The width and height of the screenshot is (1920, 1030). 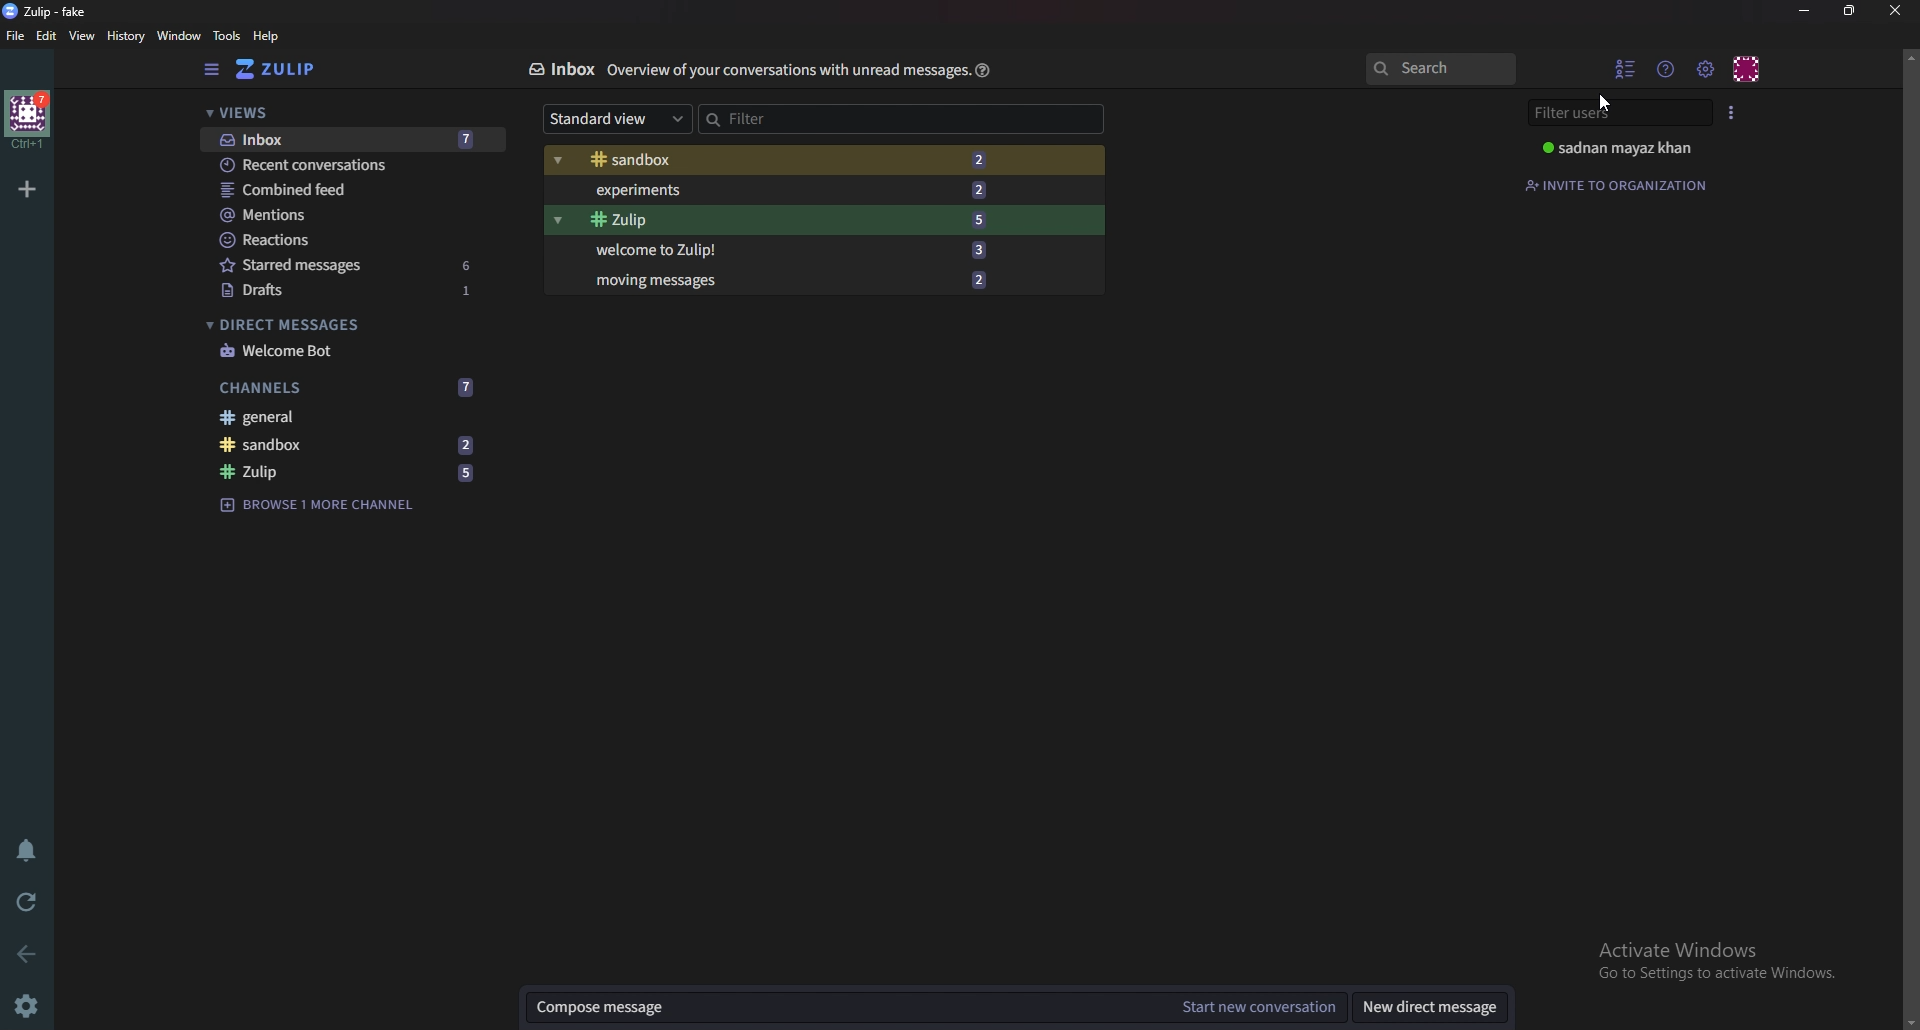 I want to click on Channels, so click(x=349, y=387).